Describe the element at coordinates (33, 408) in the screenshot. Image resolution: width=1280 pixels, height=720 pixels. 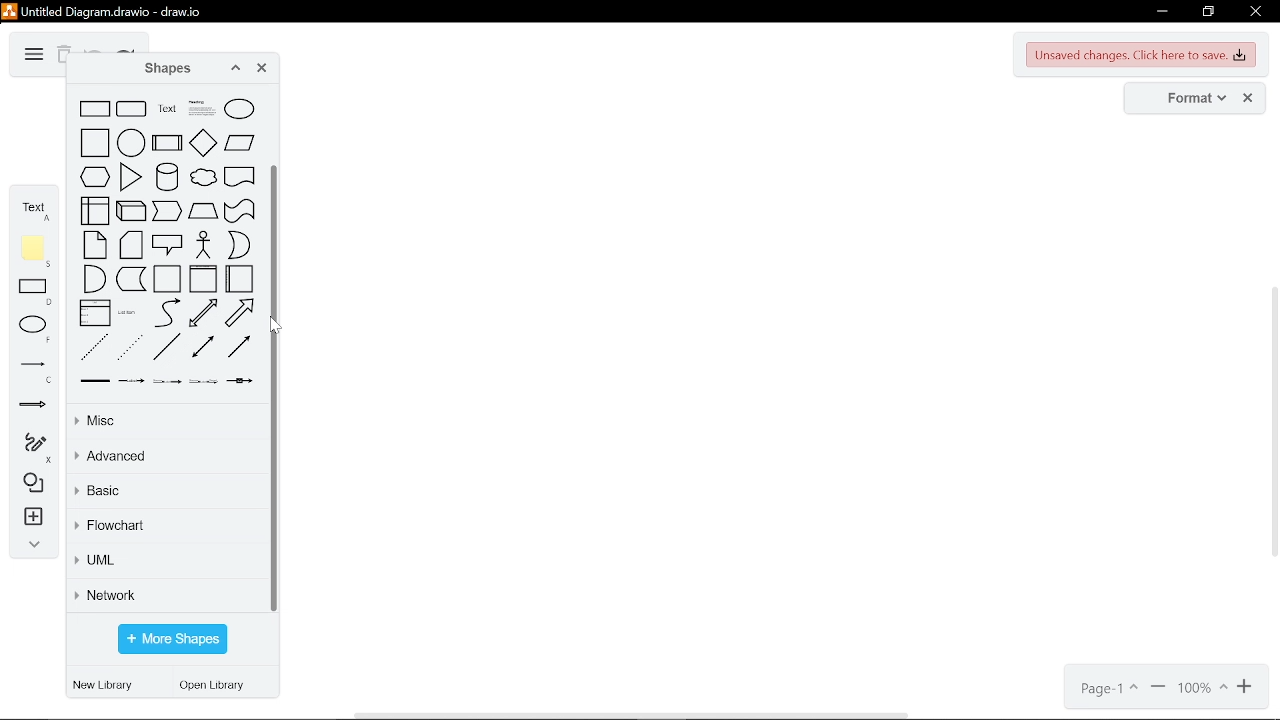
I see `arrows` at that location.